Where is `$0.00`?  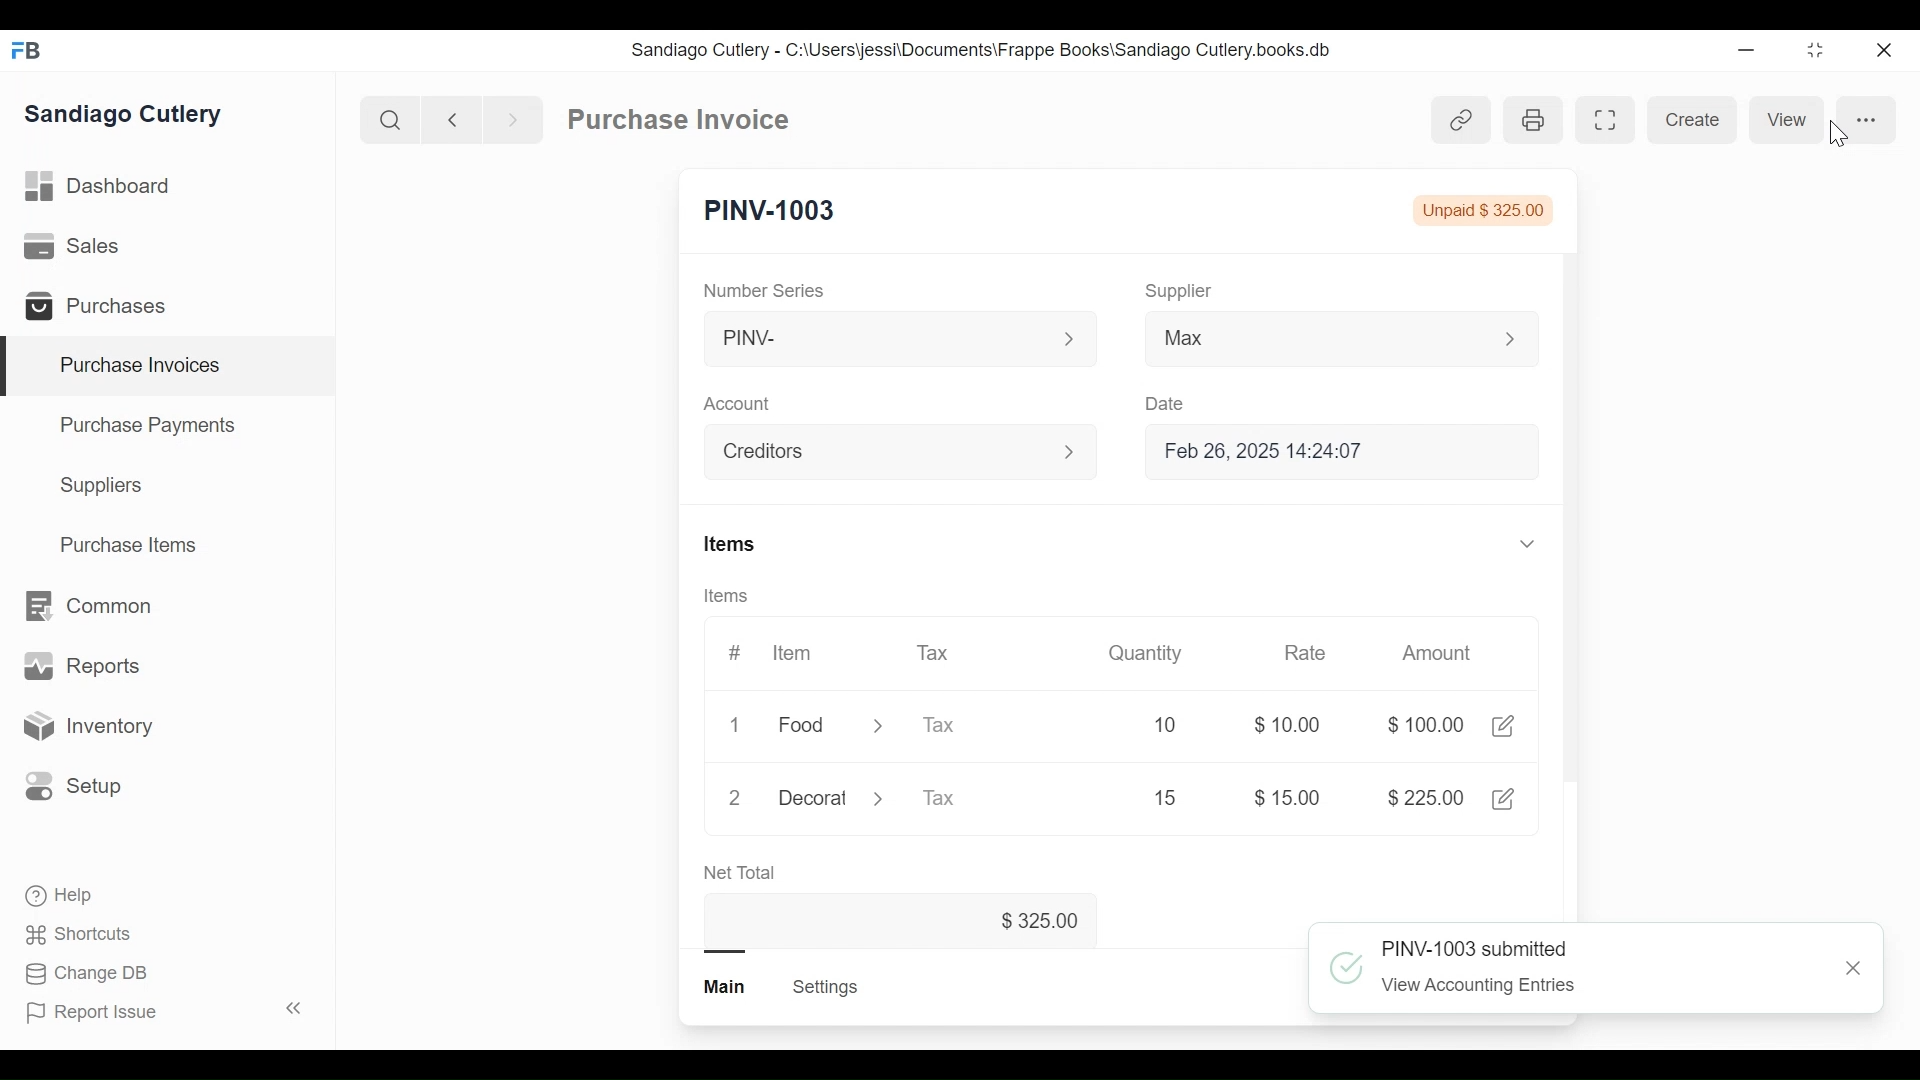 $0.00 is located at coordinates (1292, 725).